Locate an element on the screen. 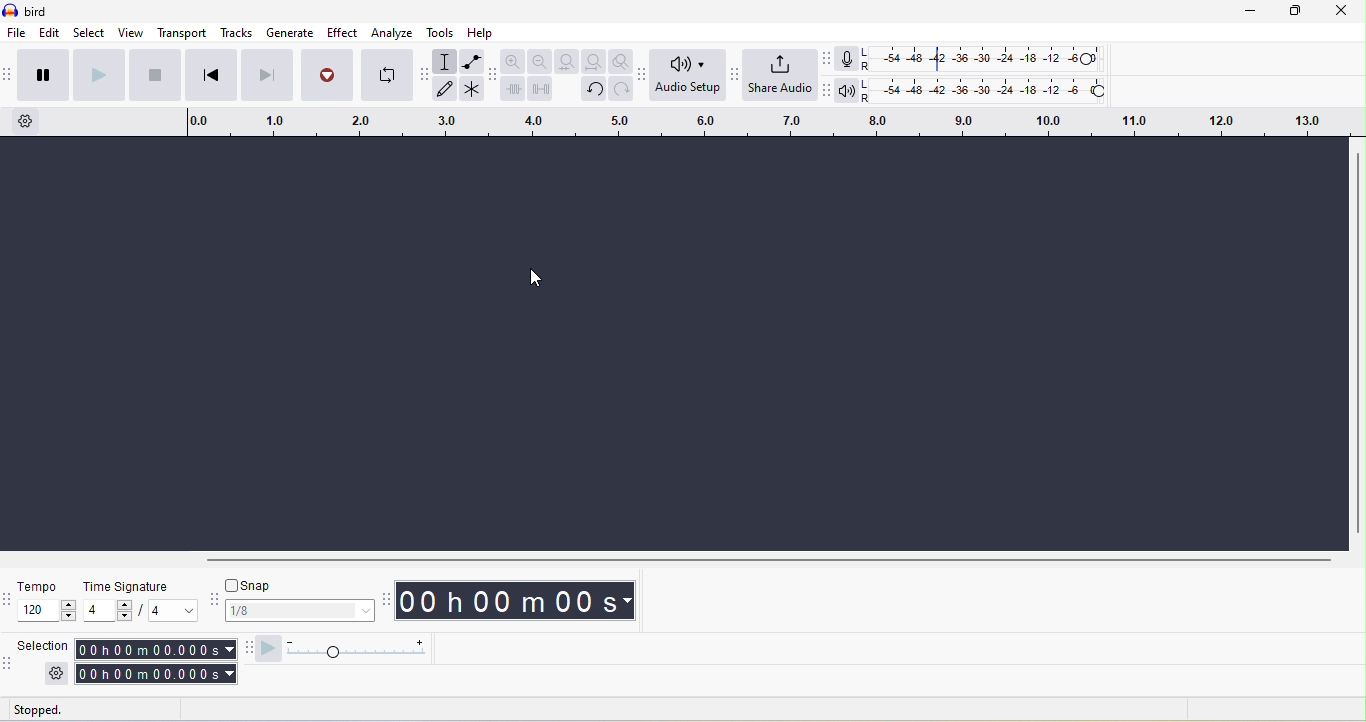 The height and width of the screenshot is (722, 1366). audacity audio setup toolbar is located at coordinates (644, 75).